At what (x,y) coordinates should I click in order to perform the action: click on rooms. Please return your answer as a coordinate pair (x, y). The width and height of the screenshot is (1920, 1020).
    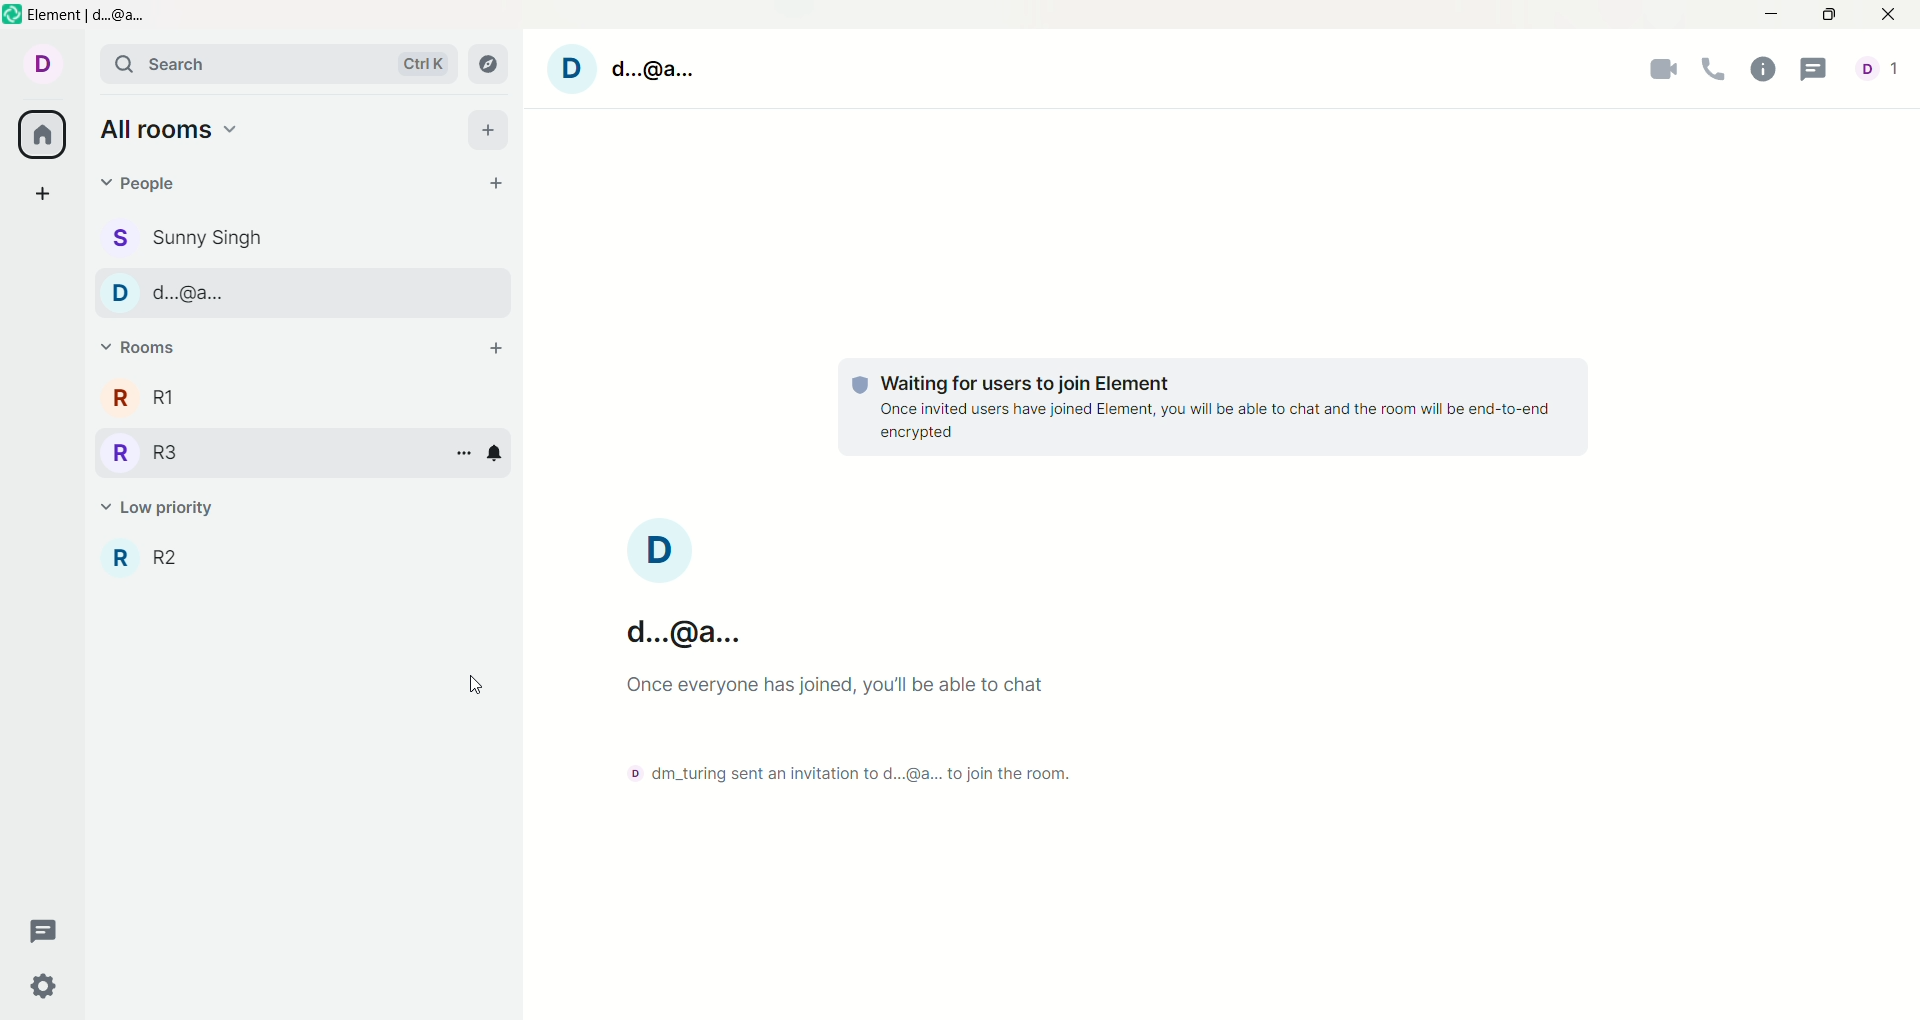
    Looking at the image, I should click on (146, 350).